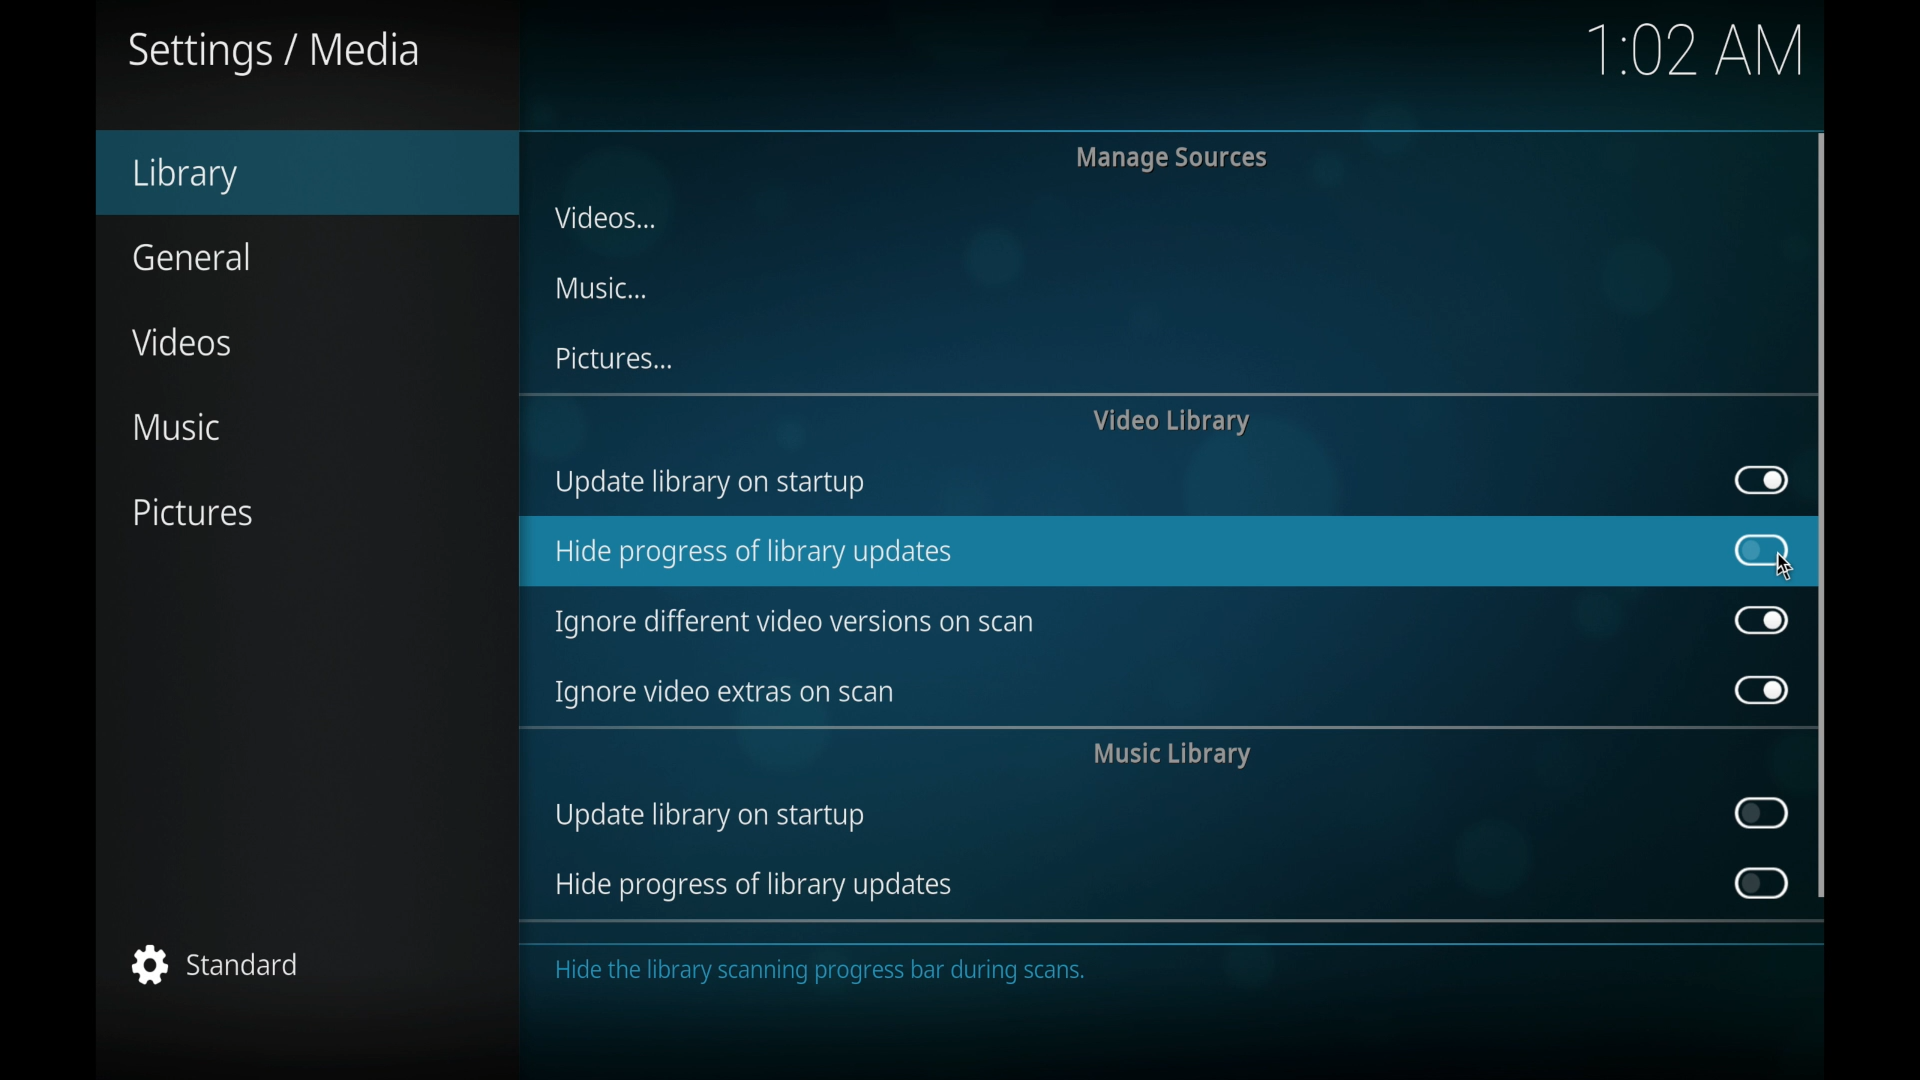 Image resolution: width=1920 pixels, height=1080 pixels. What do you see at coordinates (792, 623) in the screenshot?
I see `ignore different video versions on scan` at bounding box center [792, 623].